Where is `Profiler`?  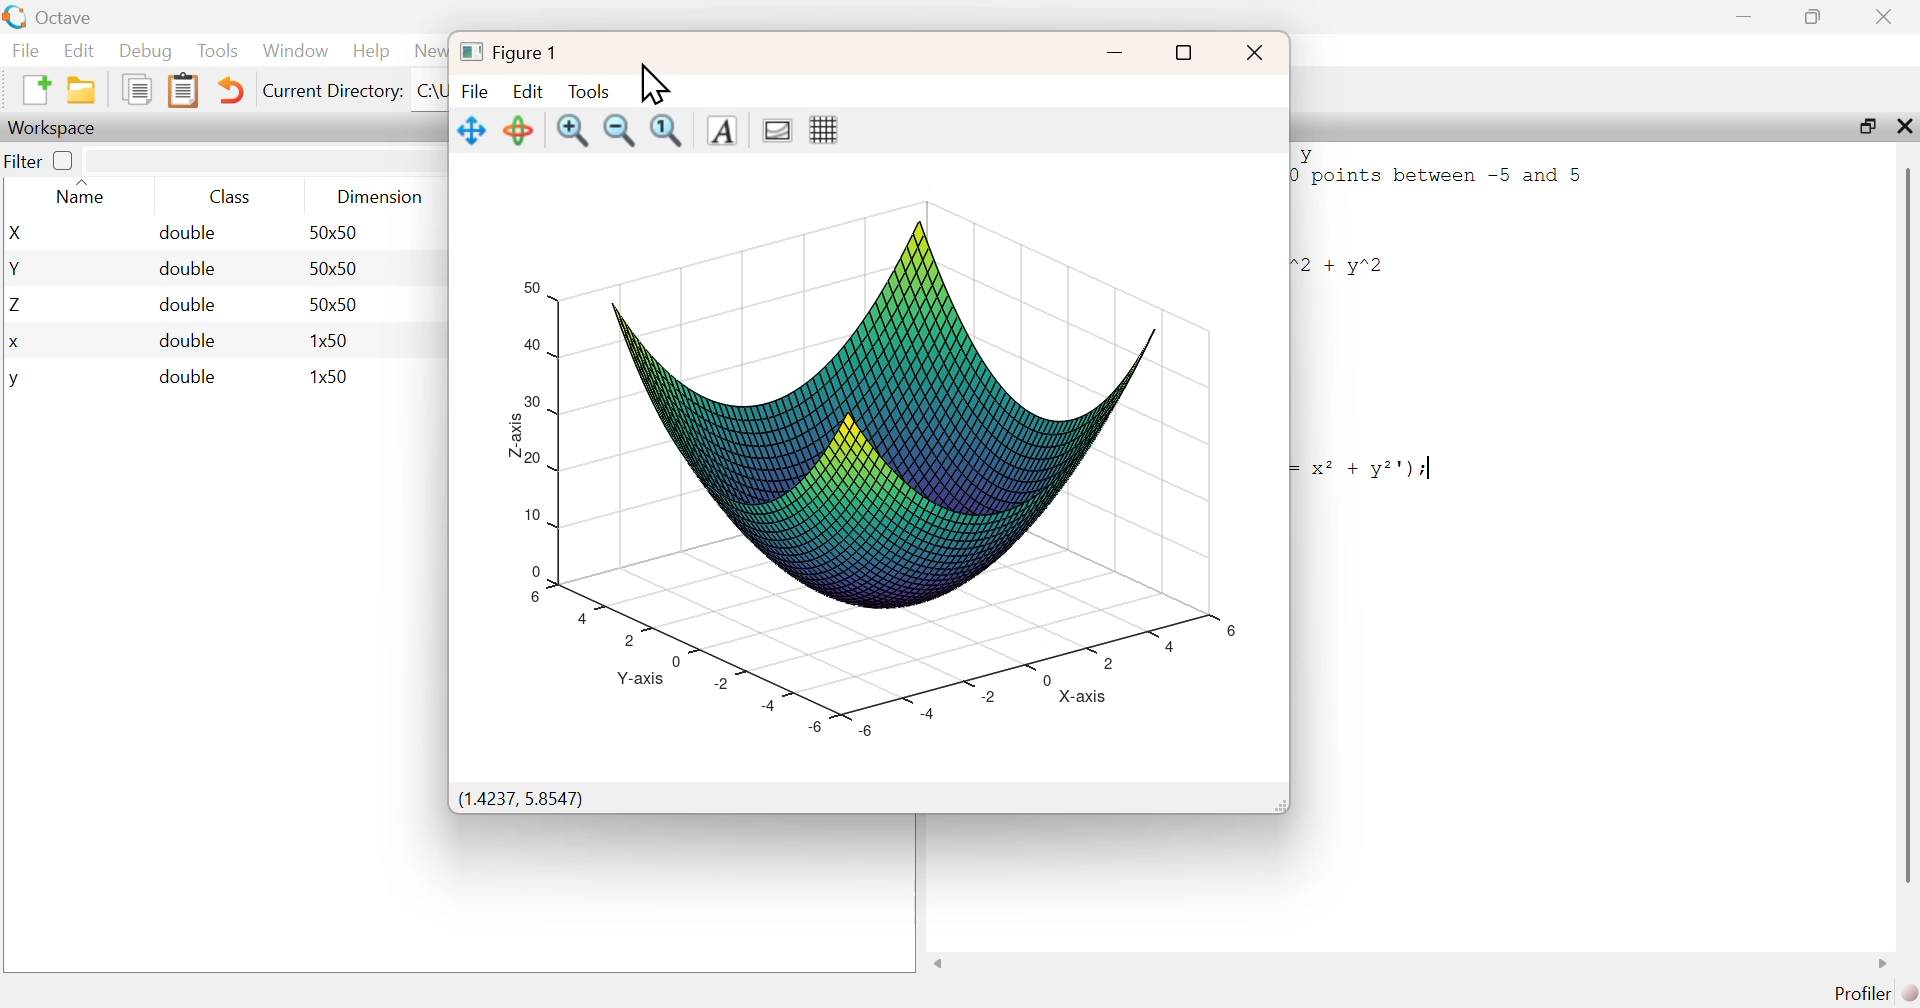
Profiler is located at coordinates (1875, 994).